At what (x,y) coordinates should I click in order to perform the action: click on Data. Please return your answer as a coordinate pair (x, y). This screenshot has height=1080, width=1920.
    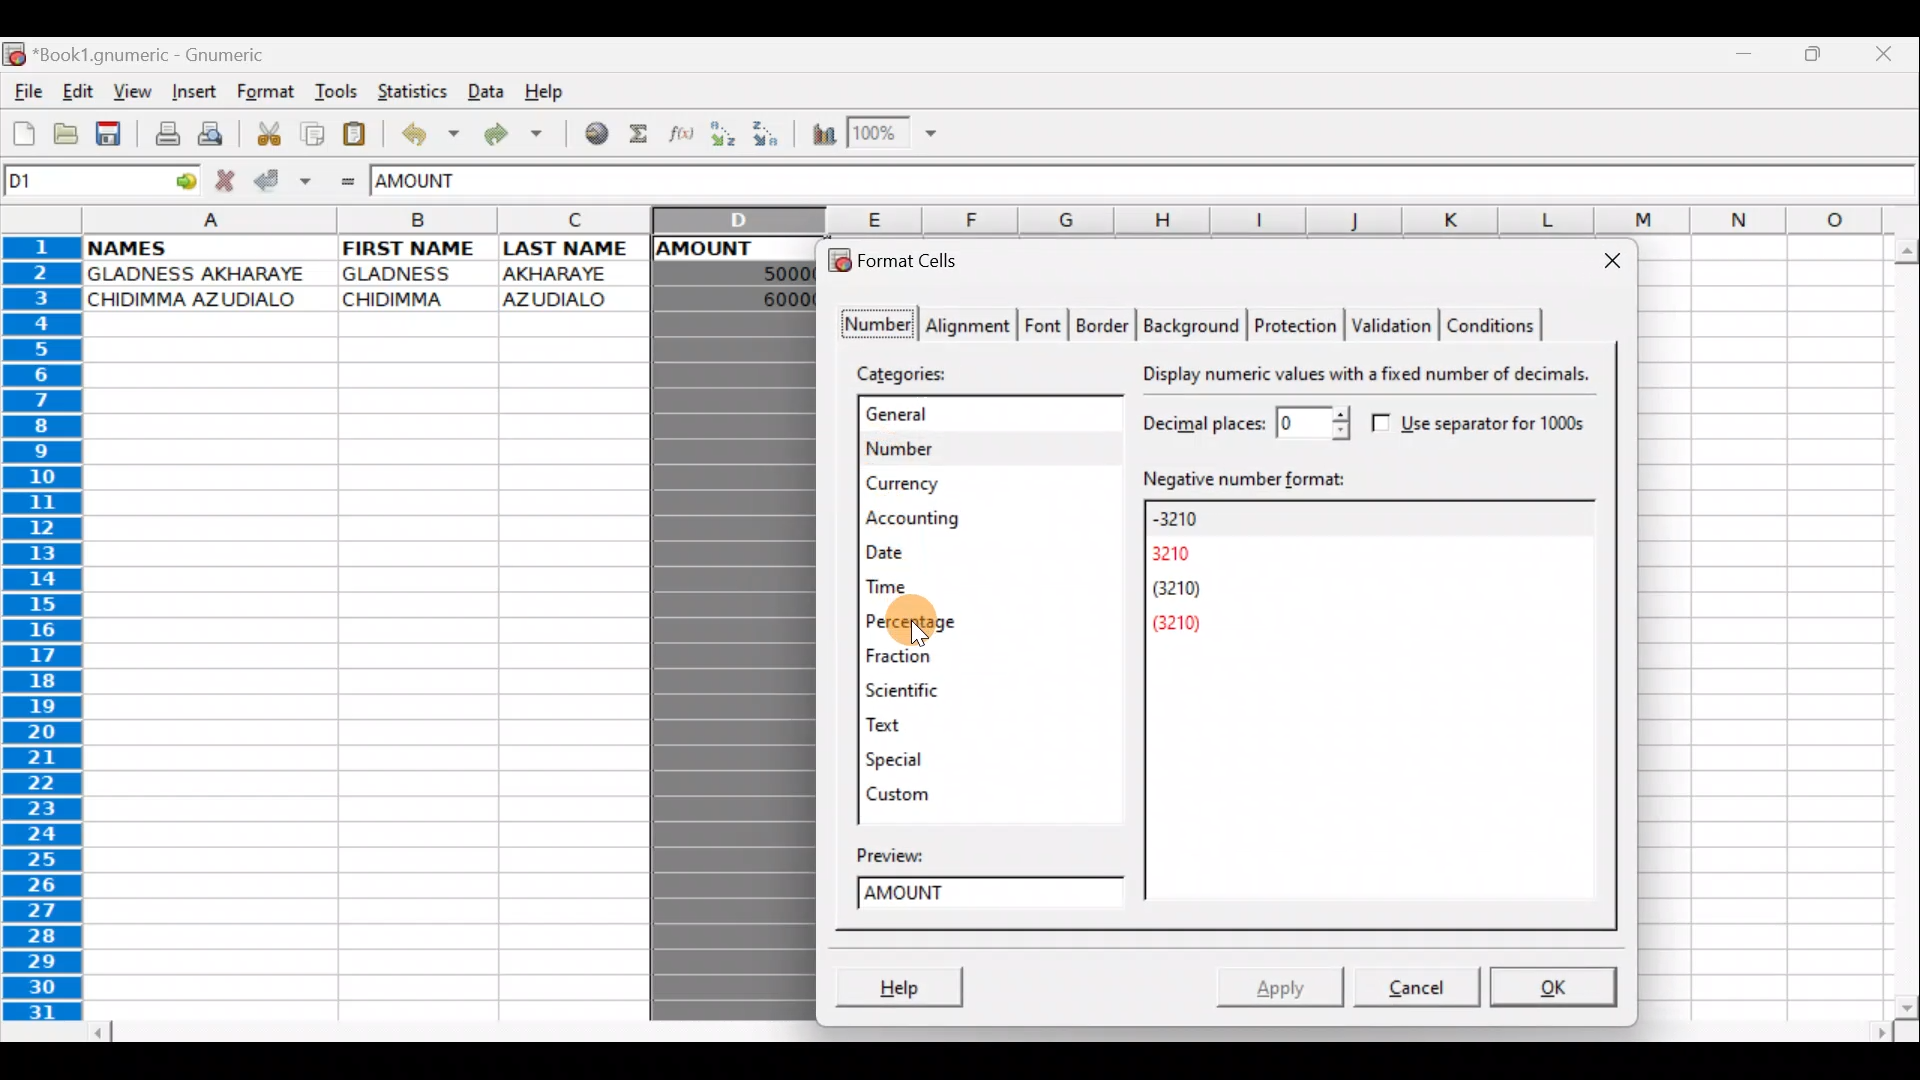
    Looking at the image, I should click on (485, 90).